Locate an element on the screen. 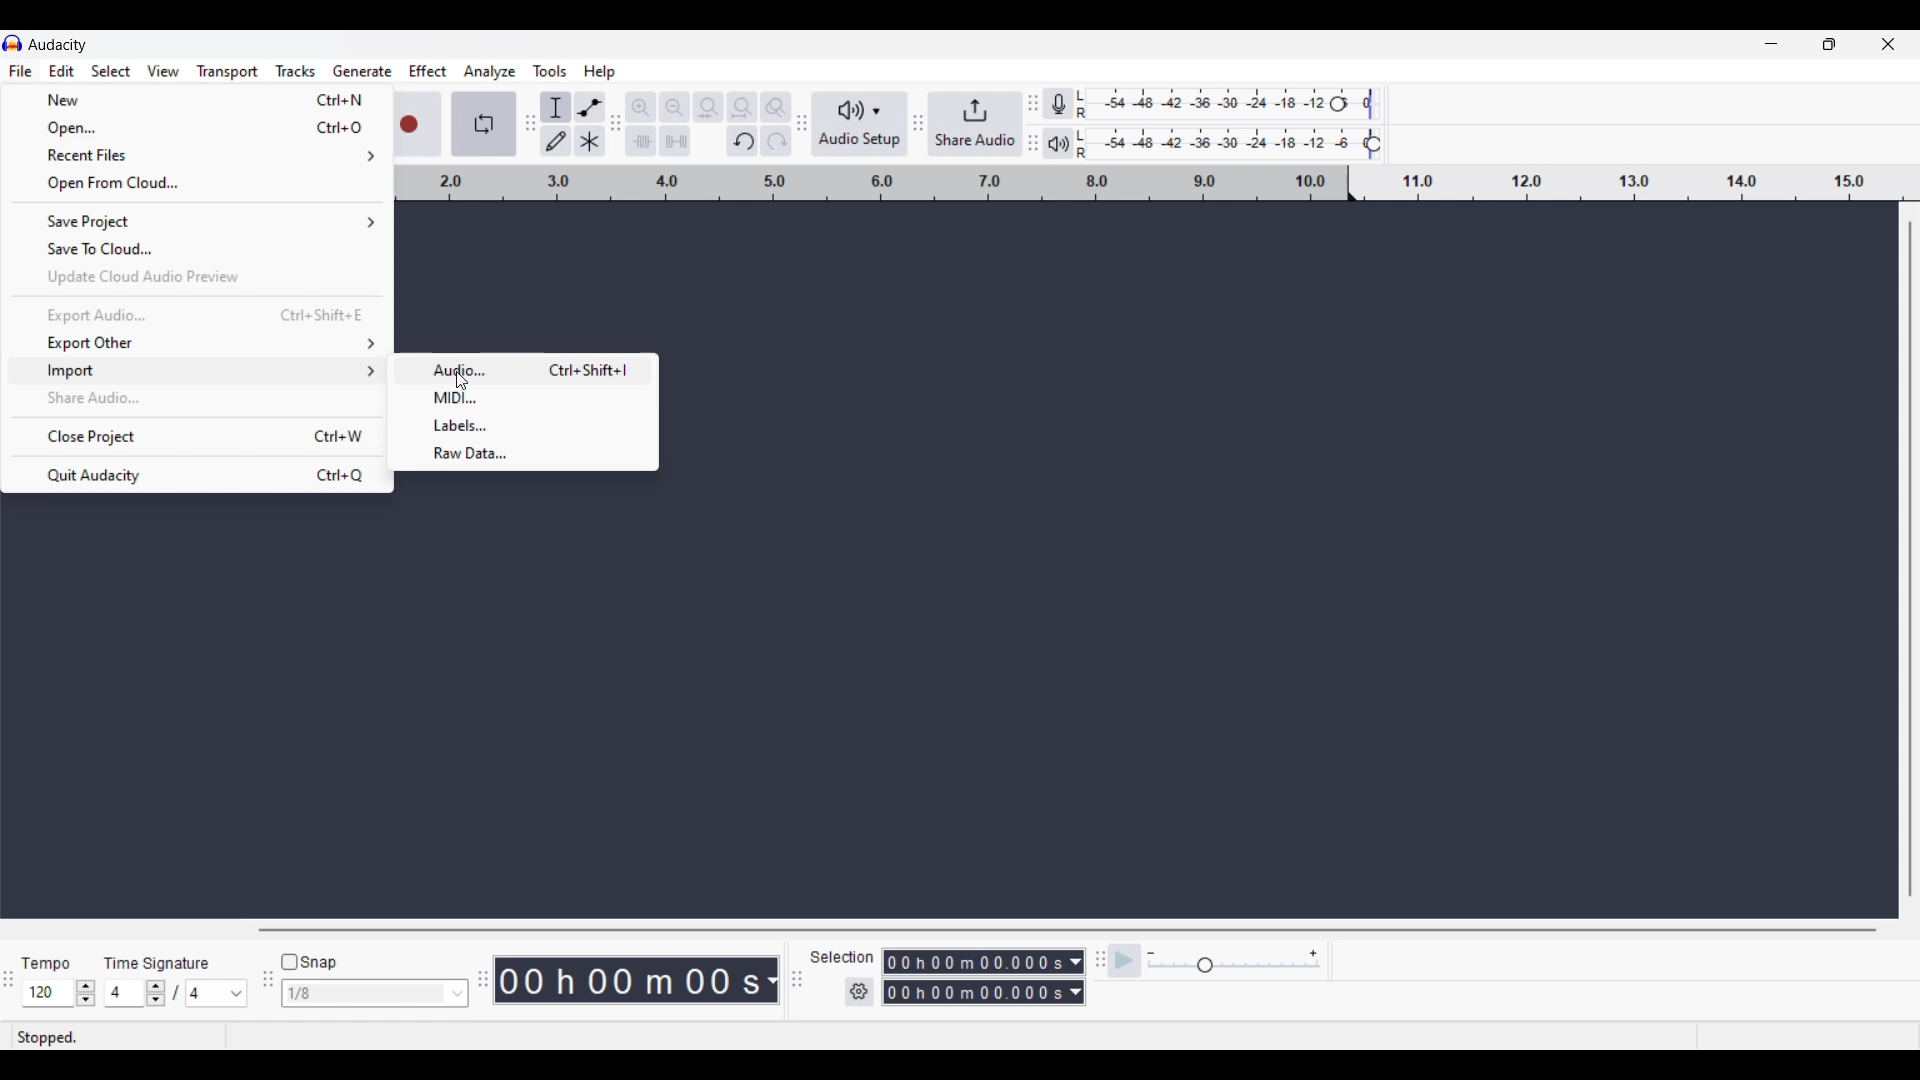 The image size is (1920, 1080). Select menu is located at coordinates (112, 71).